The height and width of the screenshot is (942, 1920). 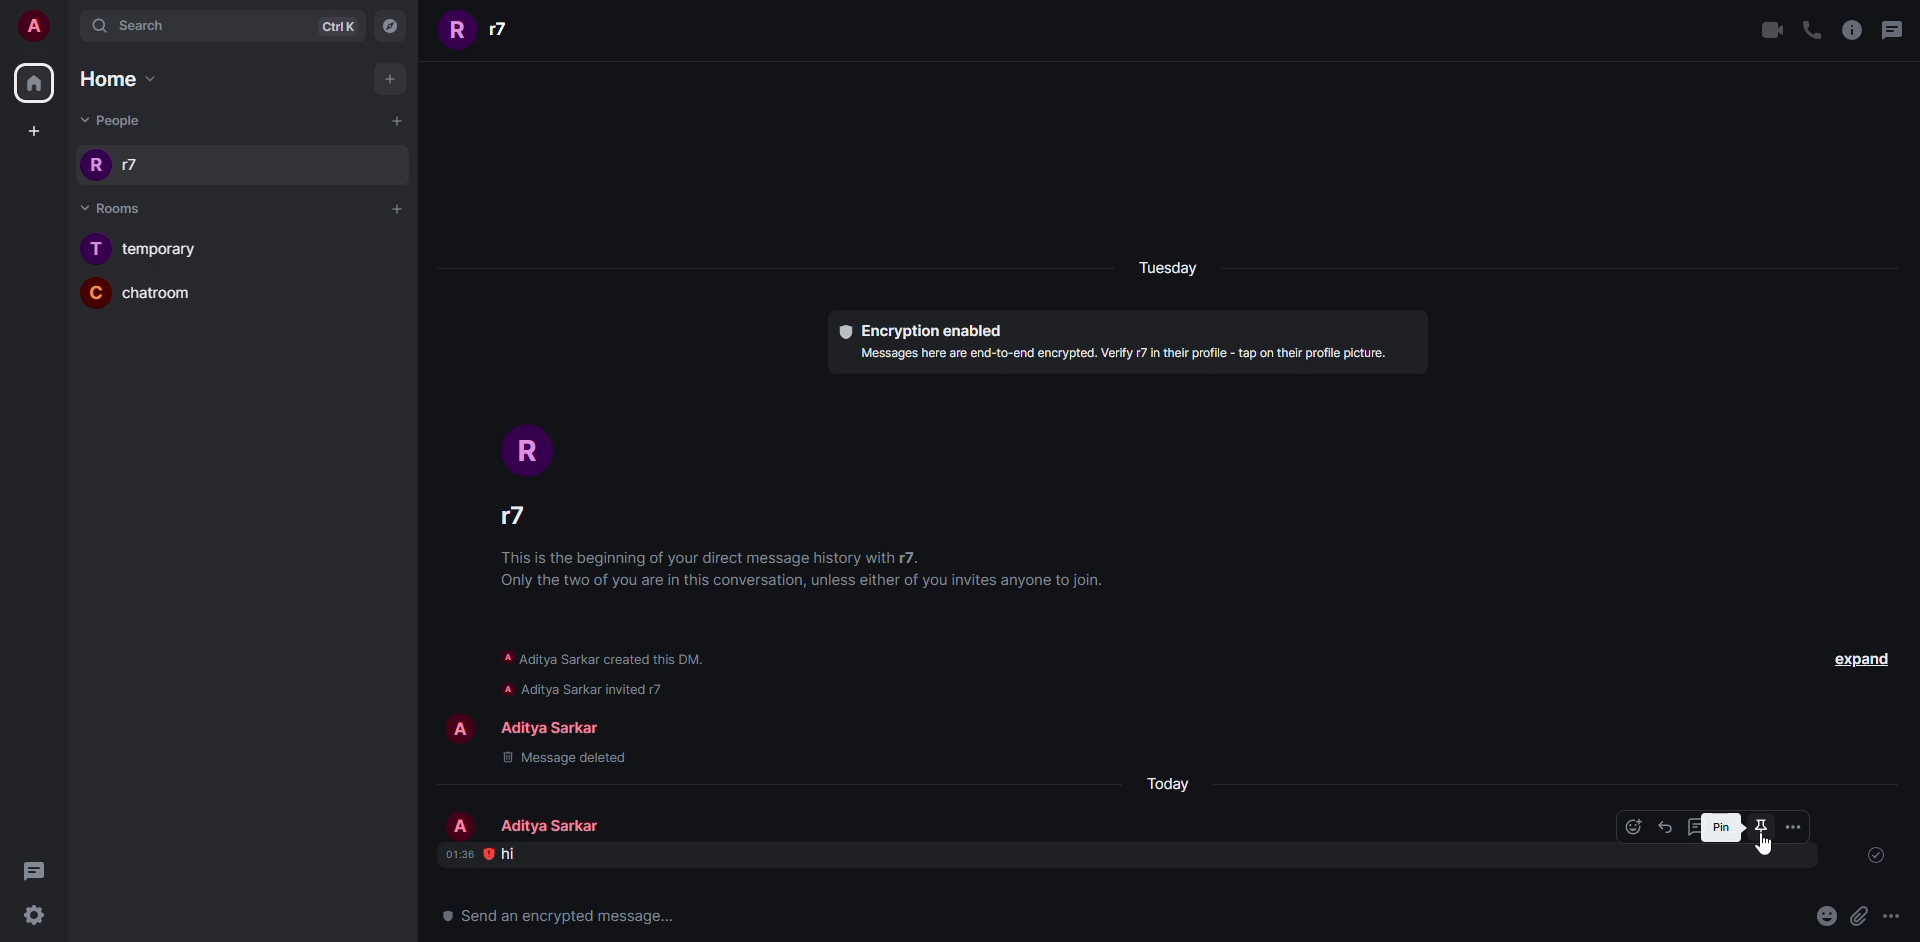 What do you see at coordinates (112, 118) in the screenshot?
I see `people` at bounding box center [112, 118].